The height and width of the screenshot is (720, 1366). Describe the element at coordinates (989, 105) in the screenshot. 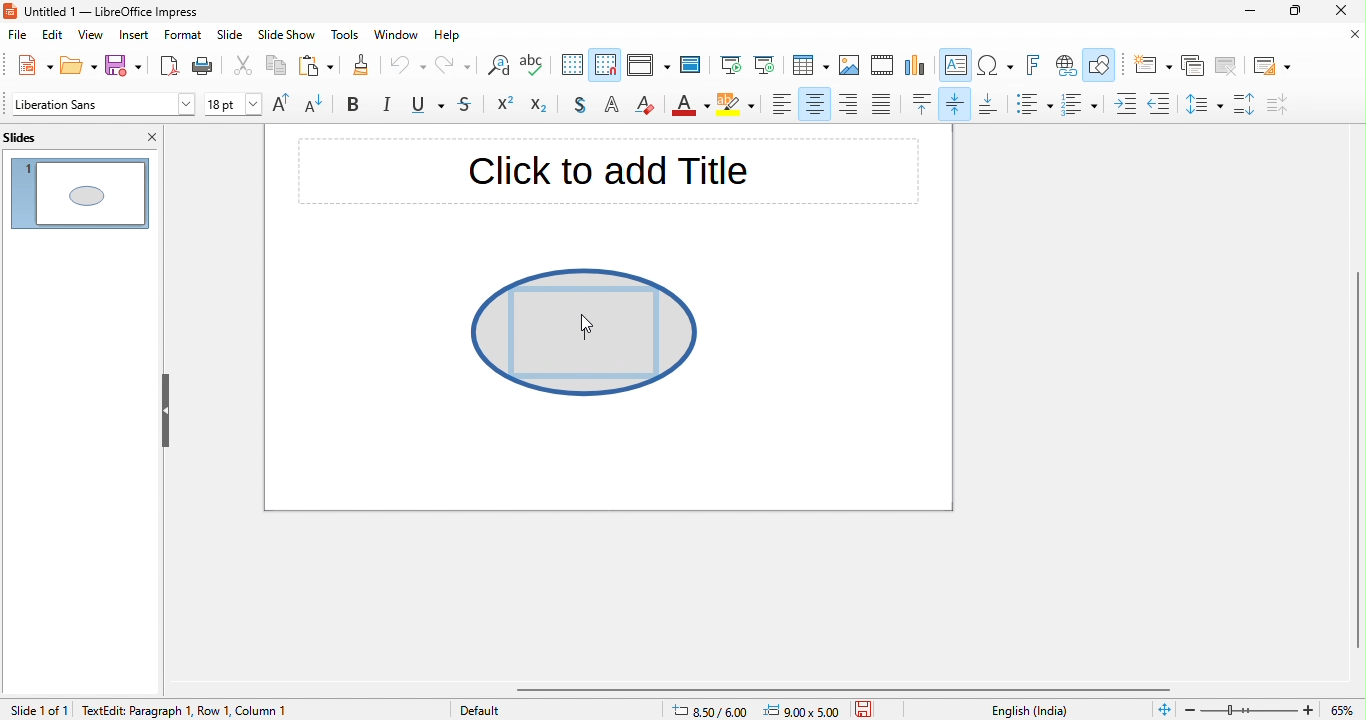

I see `align bottom` at that location.